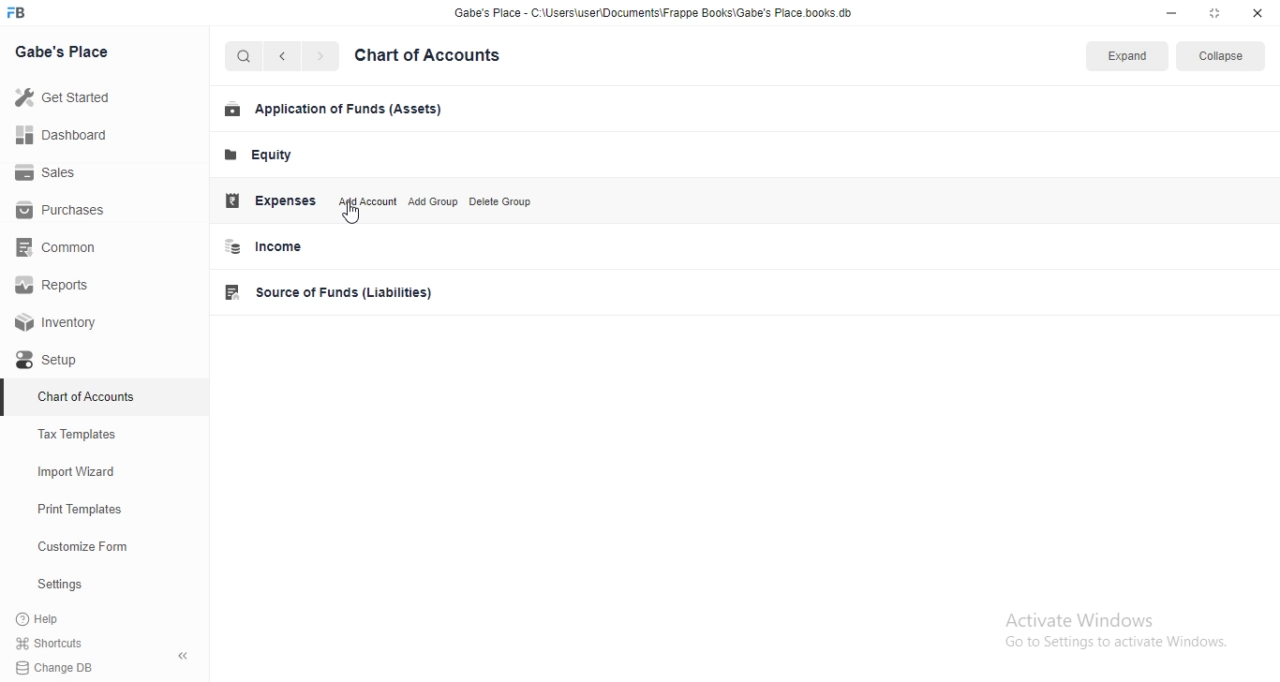 This screenshot has width=1280, height=682. I want to click on FB, so click(29, 13).